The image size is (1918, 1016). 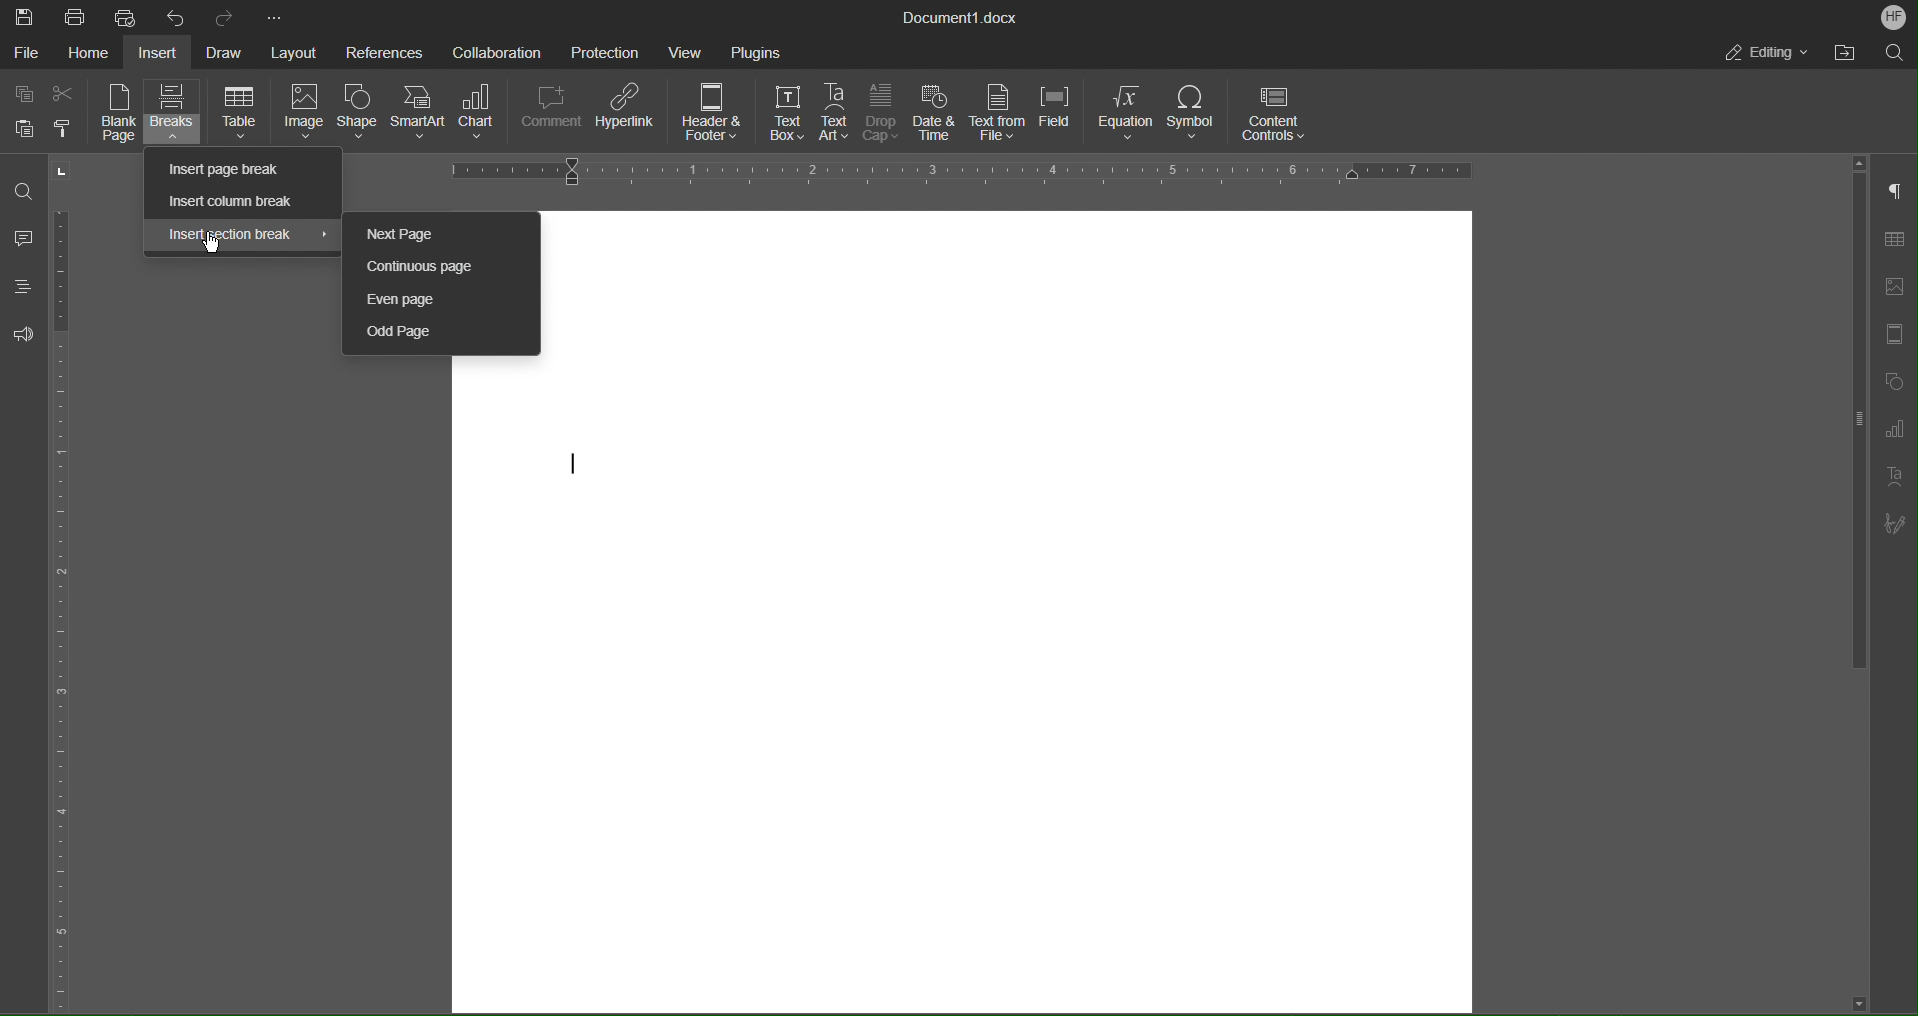 What do you see at coordinates (1893, 193) in the screenshot?
I see `Non-Printing Characters` at bounding box center [1893, 193].